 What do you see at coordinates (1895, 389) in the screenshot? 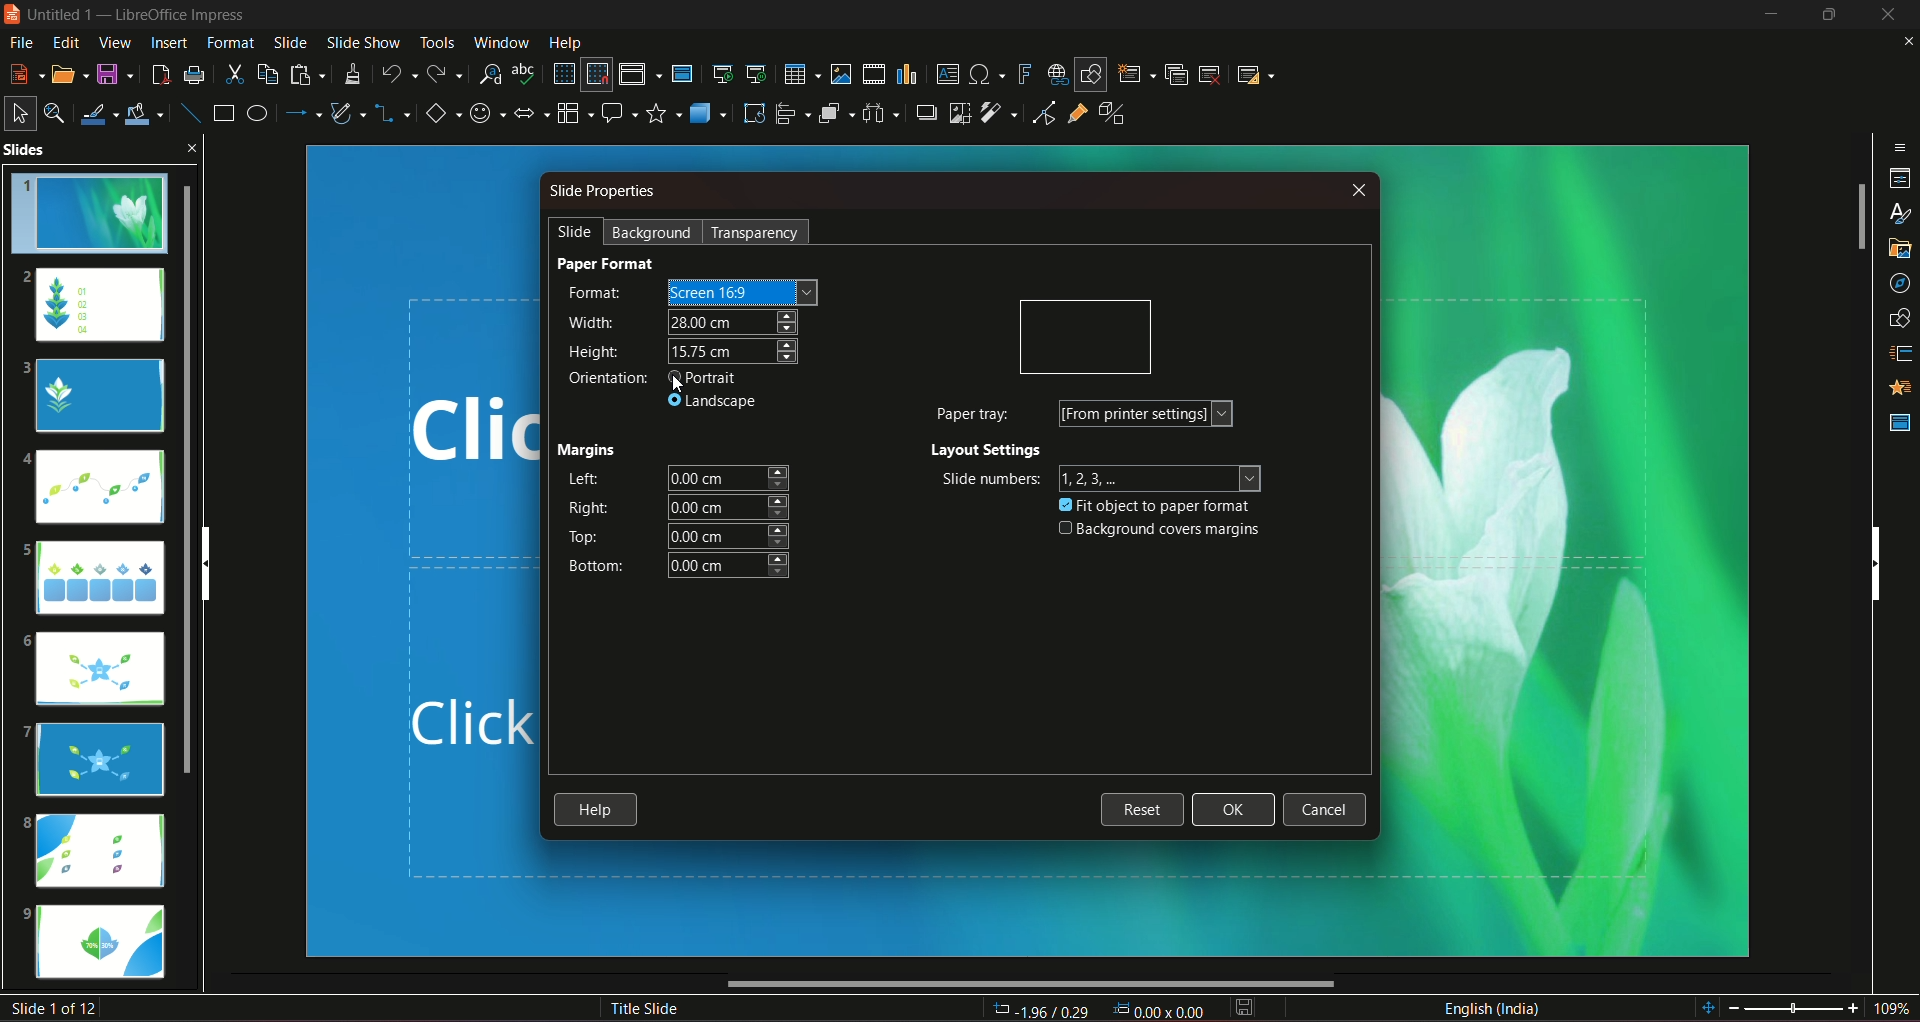
I see `animation` at bounding box center [1895, 389].